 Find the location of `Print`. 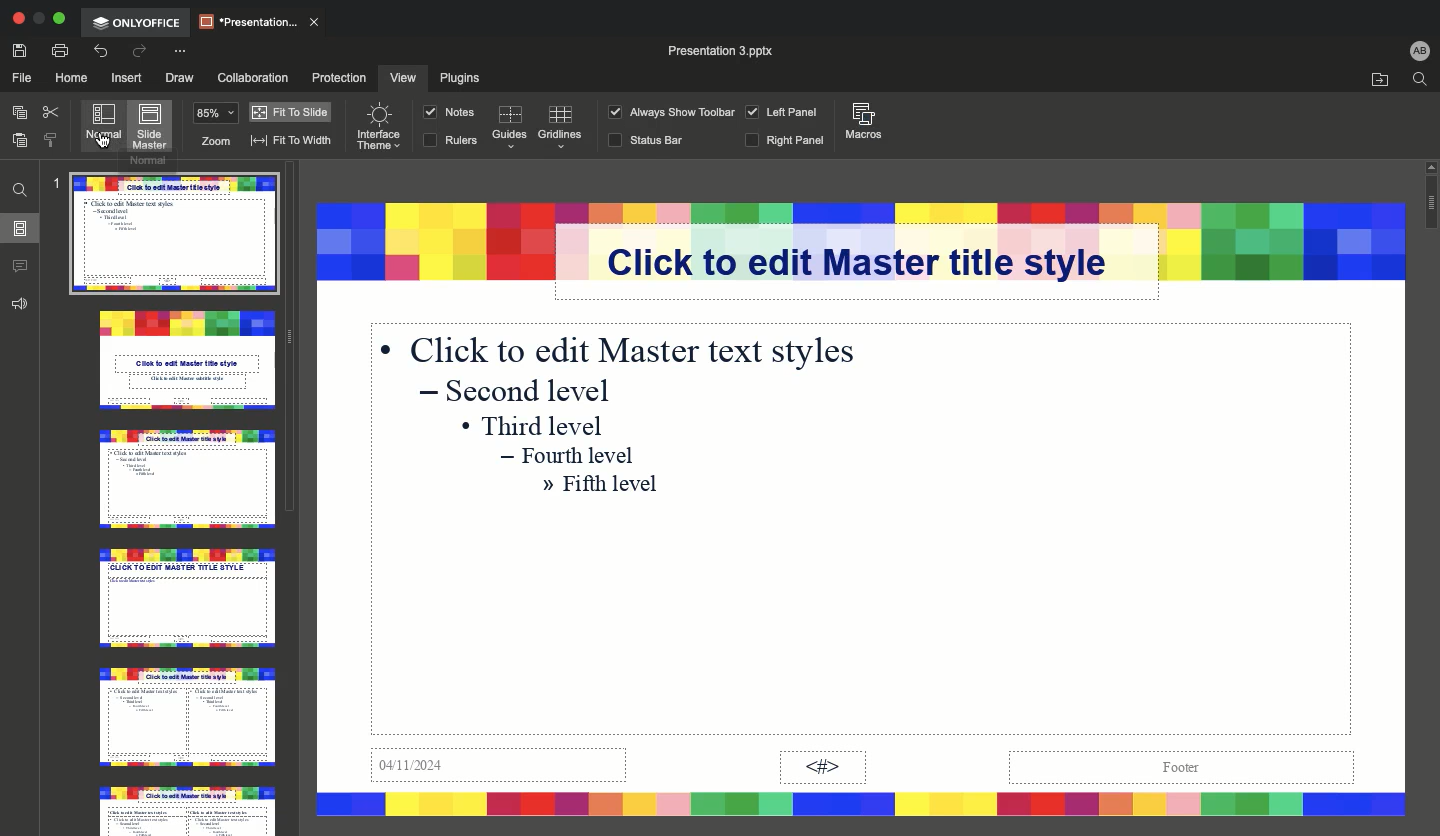

Print is located at coordinates (59, 52).